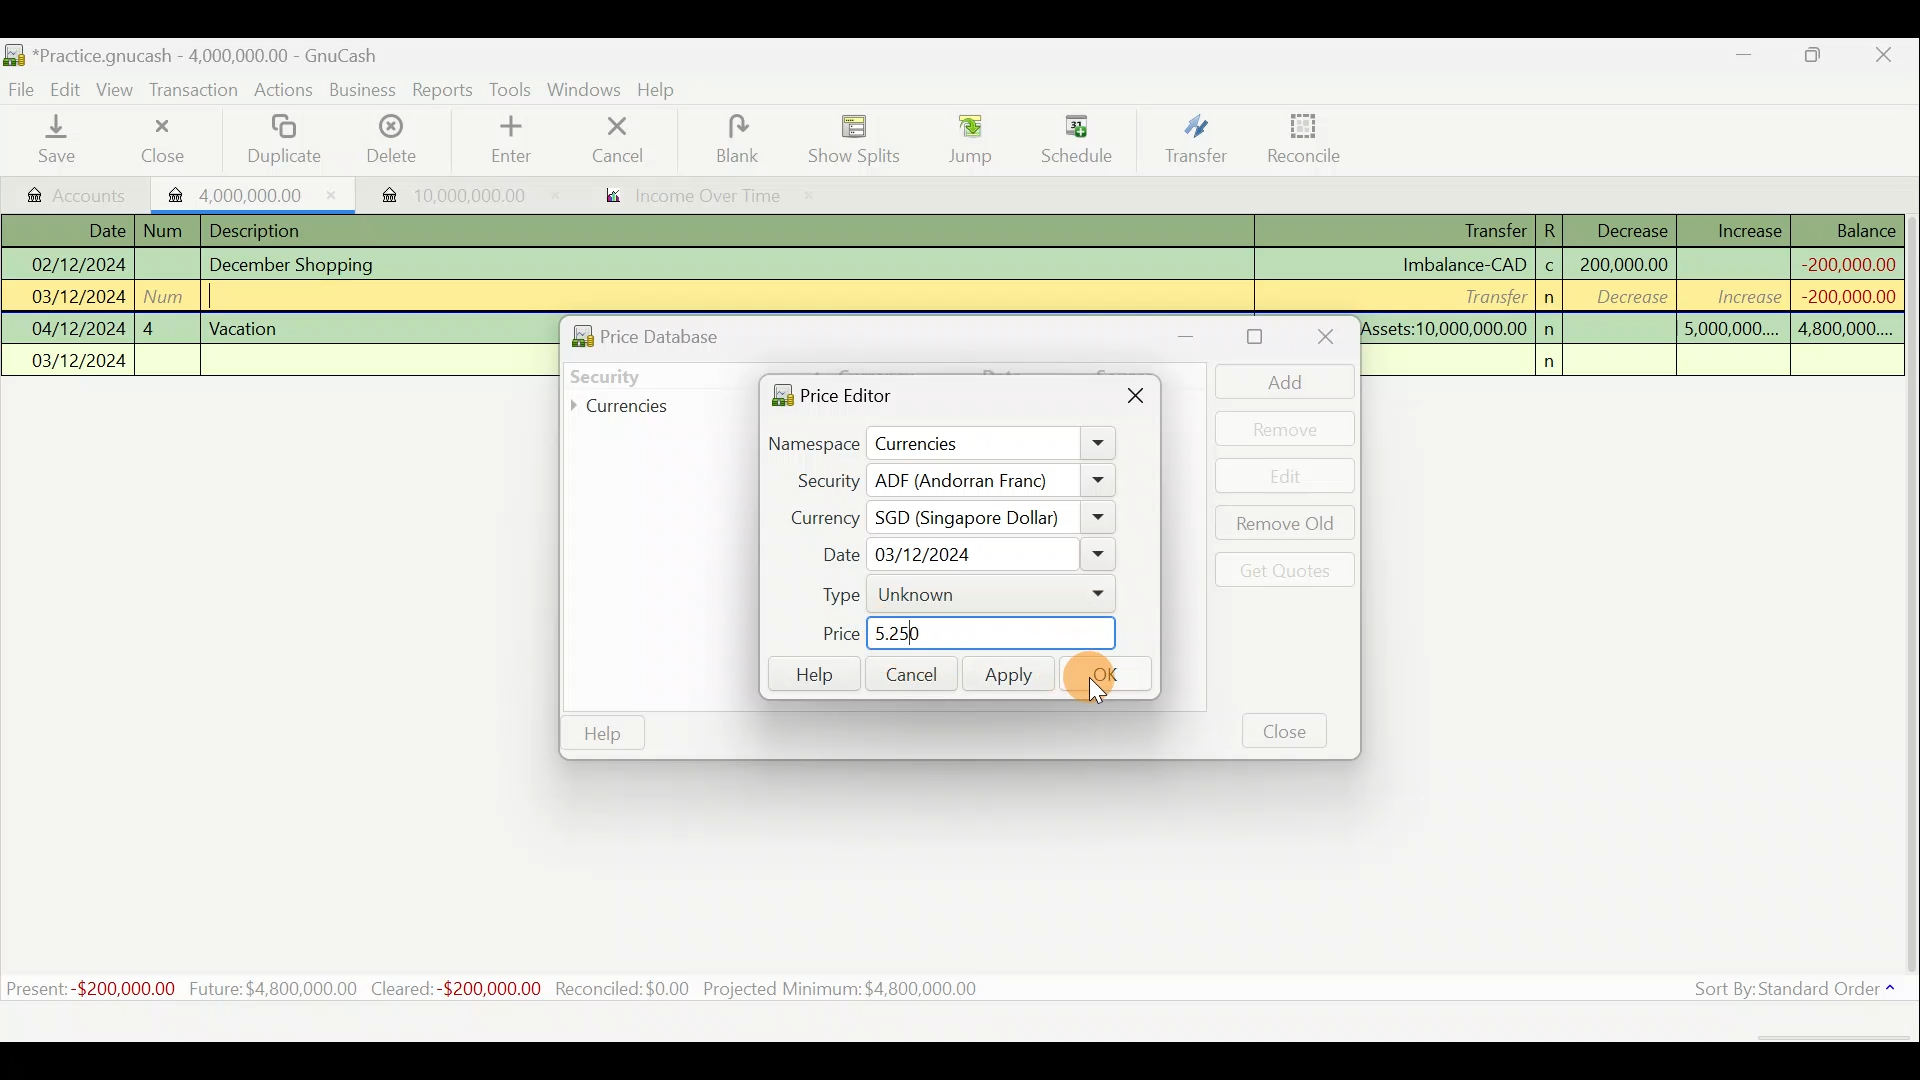 The width and height of the screenshot is (1920, 1080). I want to click on Jump, so click(962, 140).